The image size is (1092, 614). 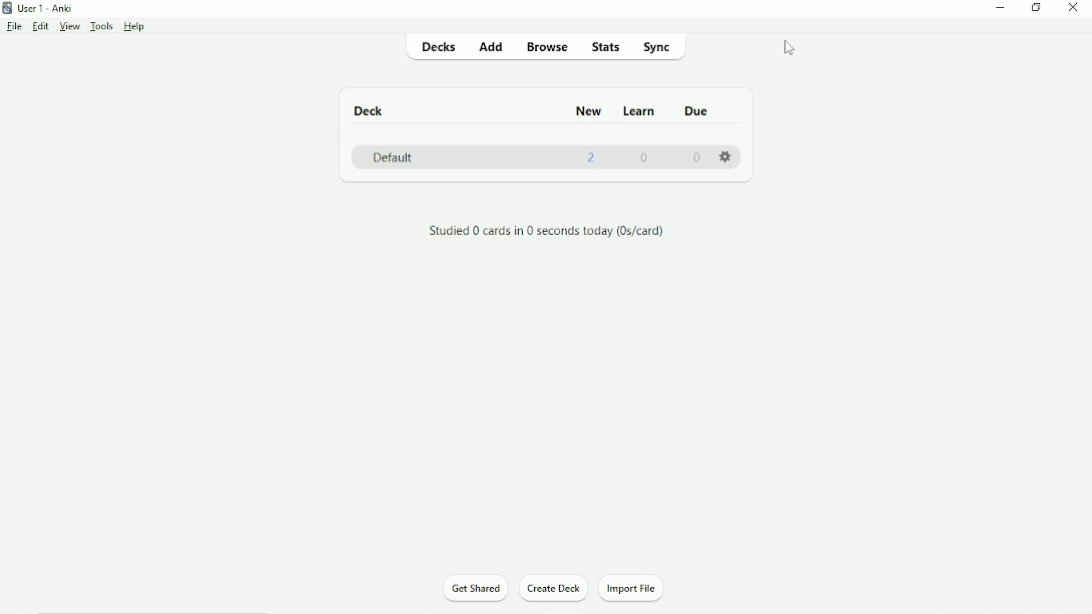 I want to click on Cursor, so click(x=789, y=48).